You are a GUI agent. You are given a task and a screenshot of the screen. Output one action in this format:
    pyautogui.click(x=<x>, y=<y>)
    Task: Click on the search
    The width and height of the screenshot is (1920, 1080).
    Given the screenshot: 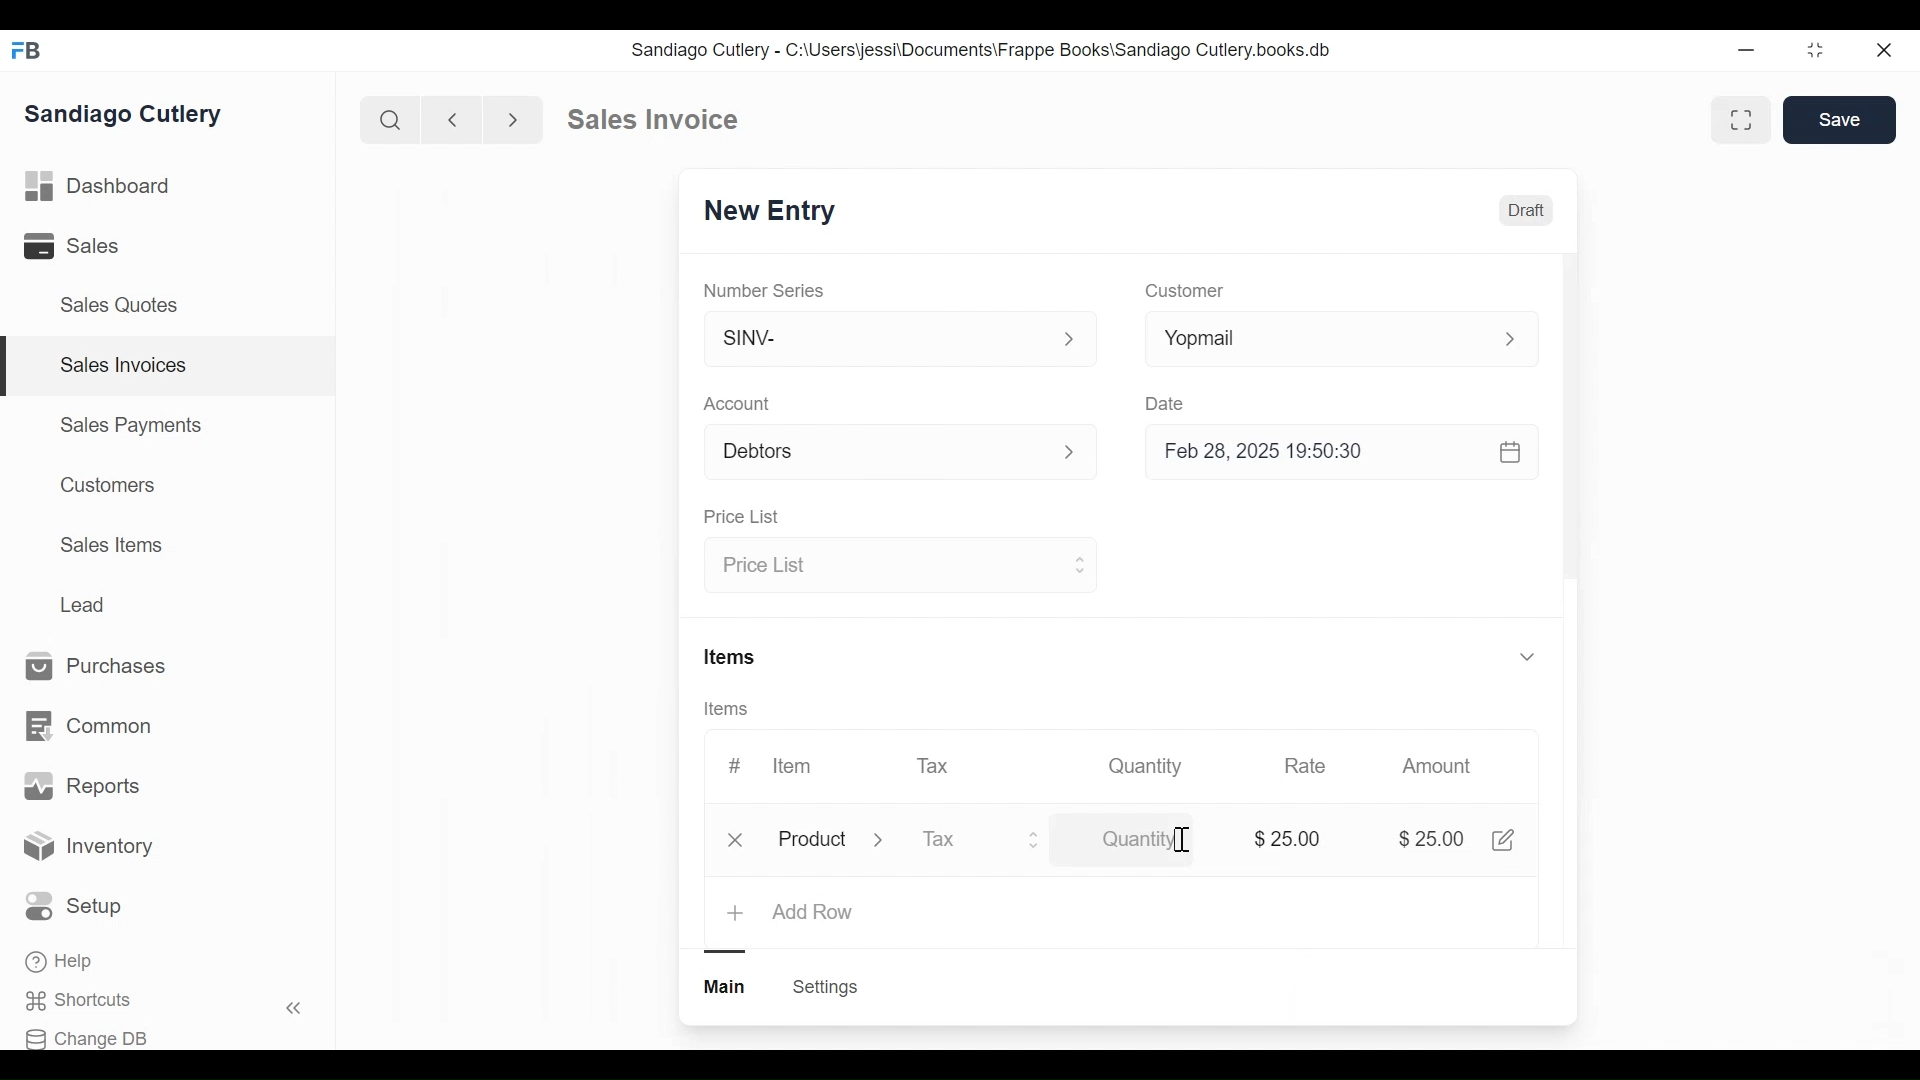 What is the action you would take?
    pyautogui.click(x=391, y=121)
    